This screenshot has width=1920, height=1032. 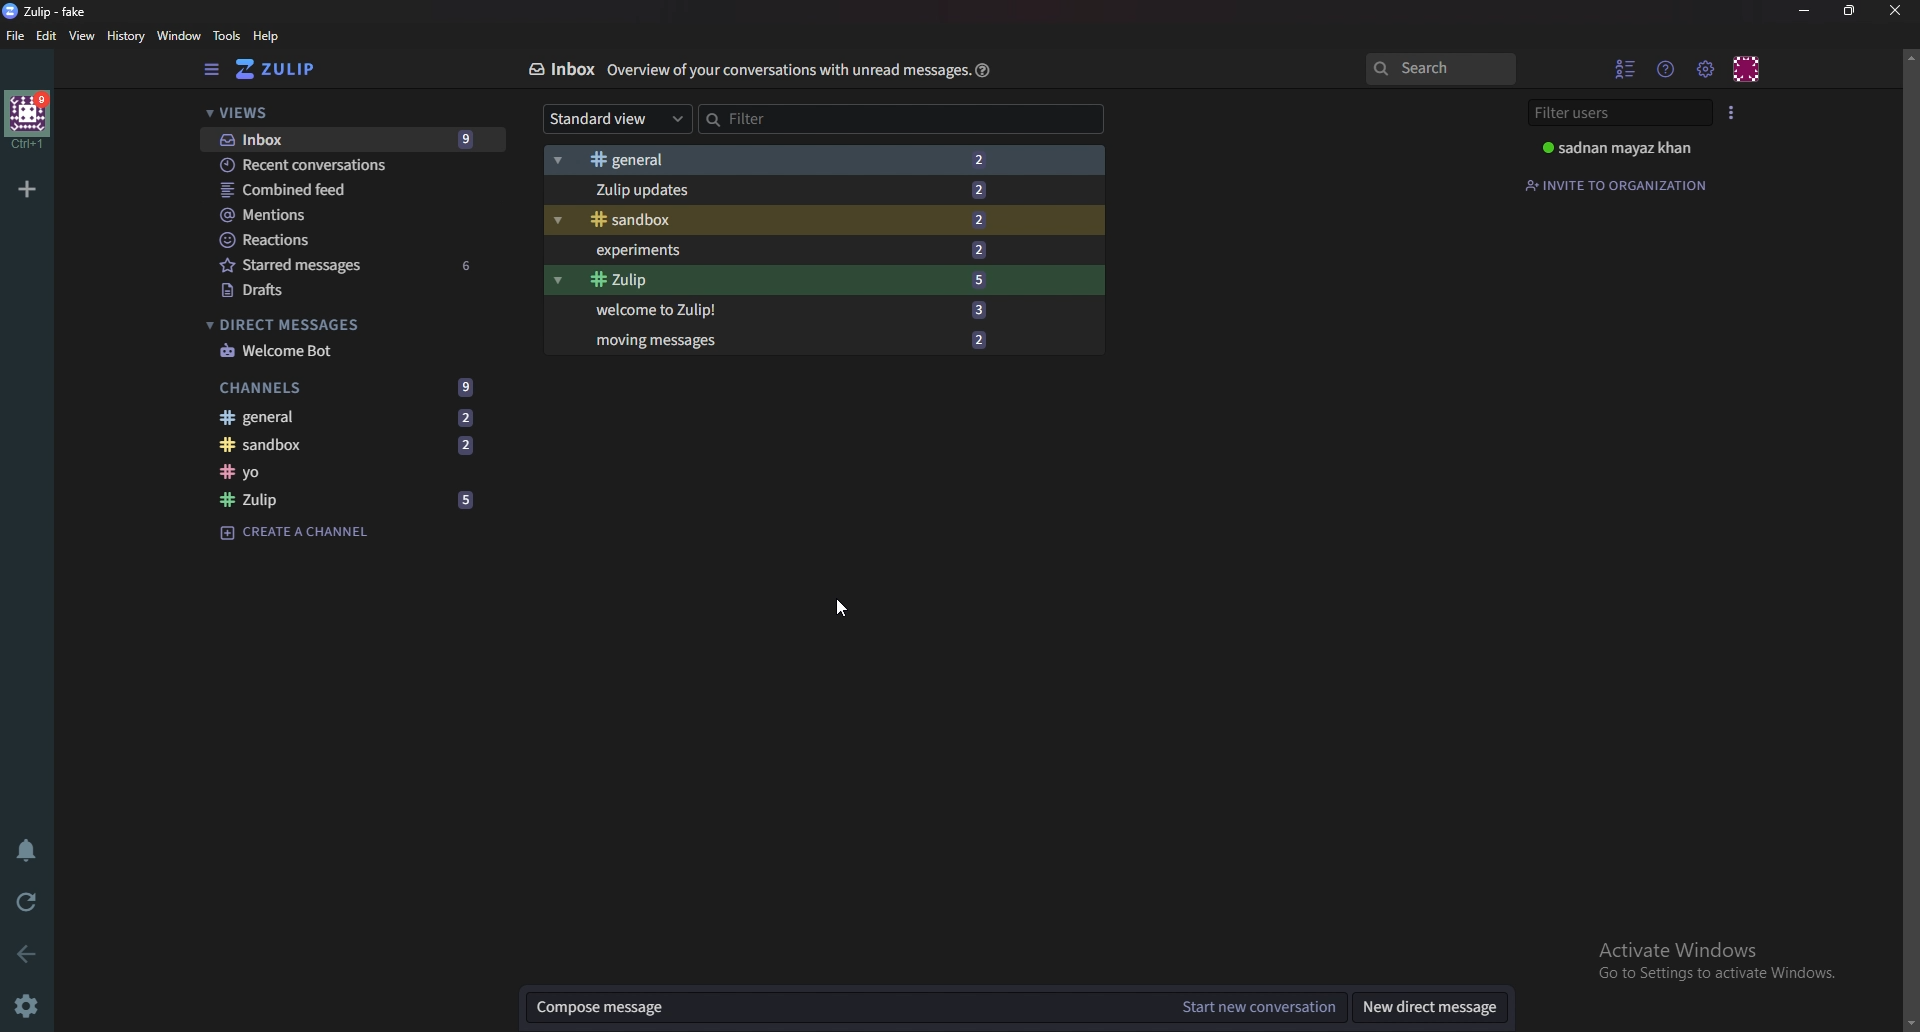 What do you see at coordinates (844, 1008) in the screenshot?
I see `Compose message` at bounding box center [844, 1008].